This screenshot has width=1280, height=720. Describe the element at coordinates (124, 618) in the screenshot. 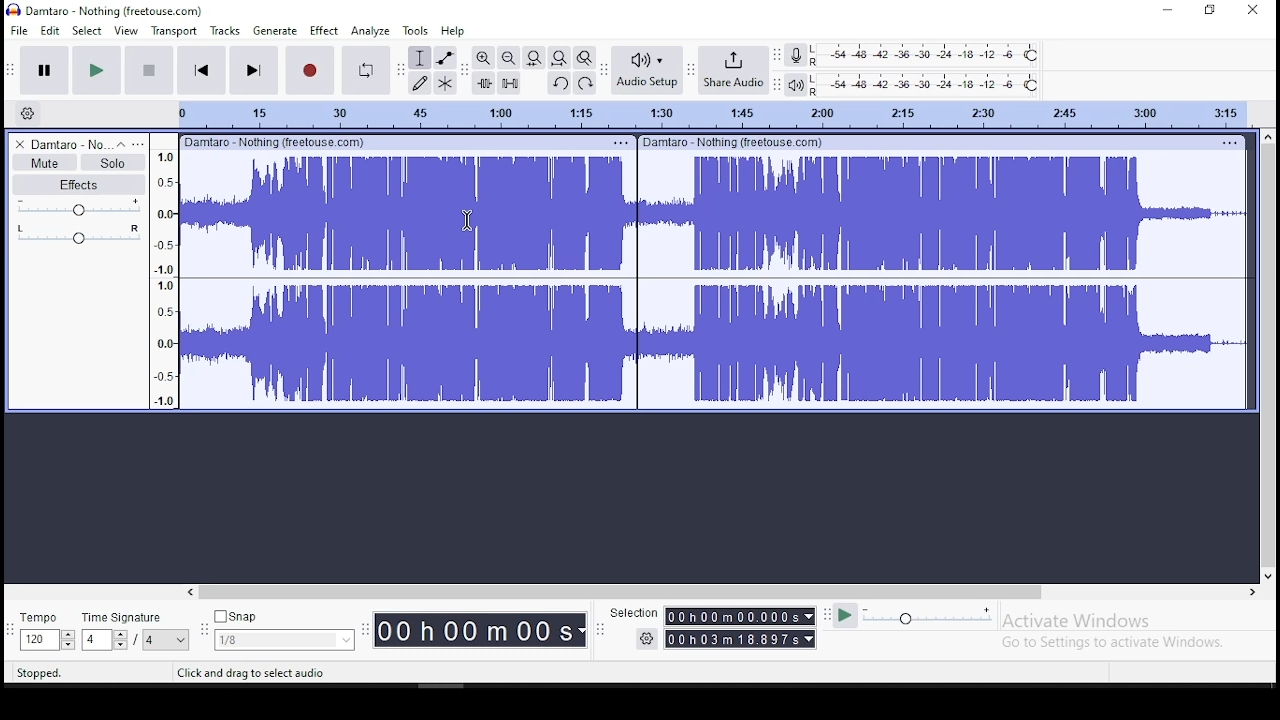

I see `time signature` at that location.